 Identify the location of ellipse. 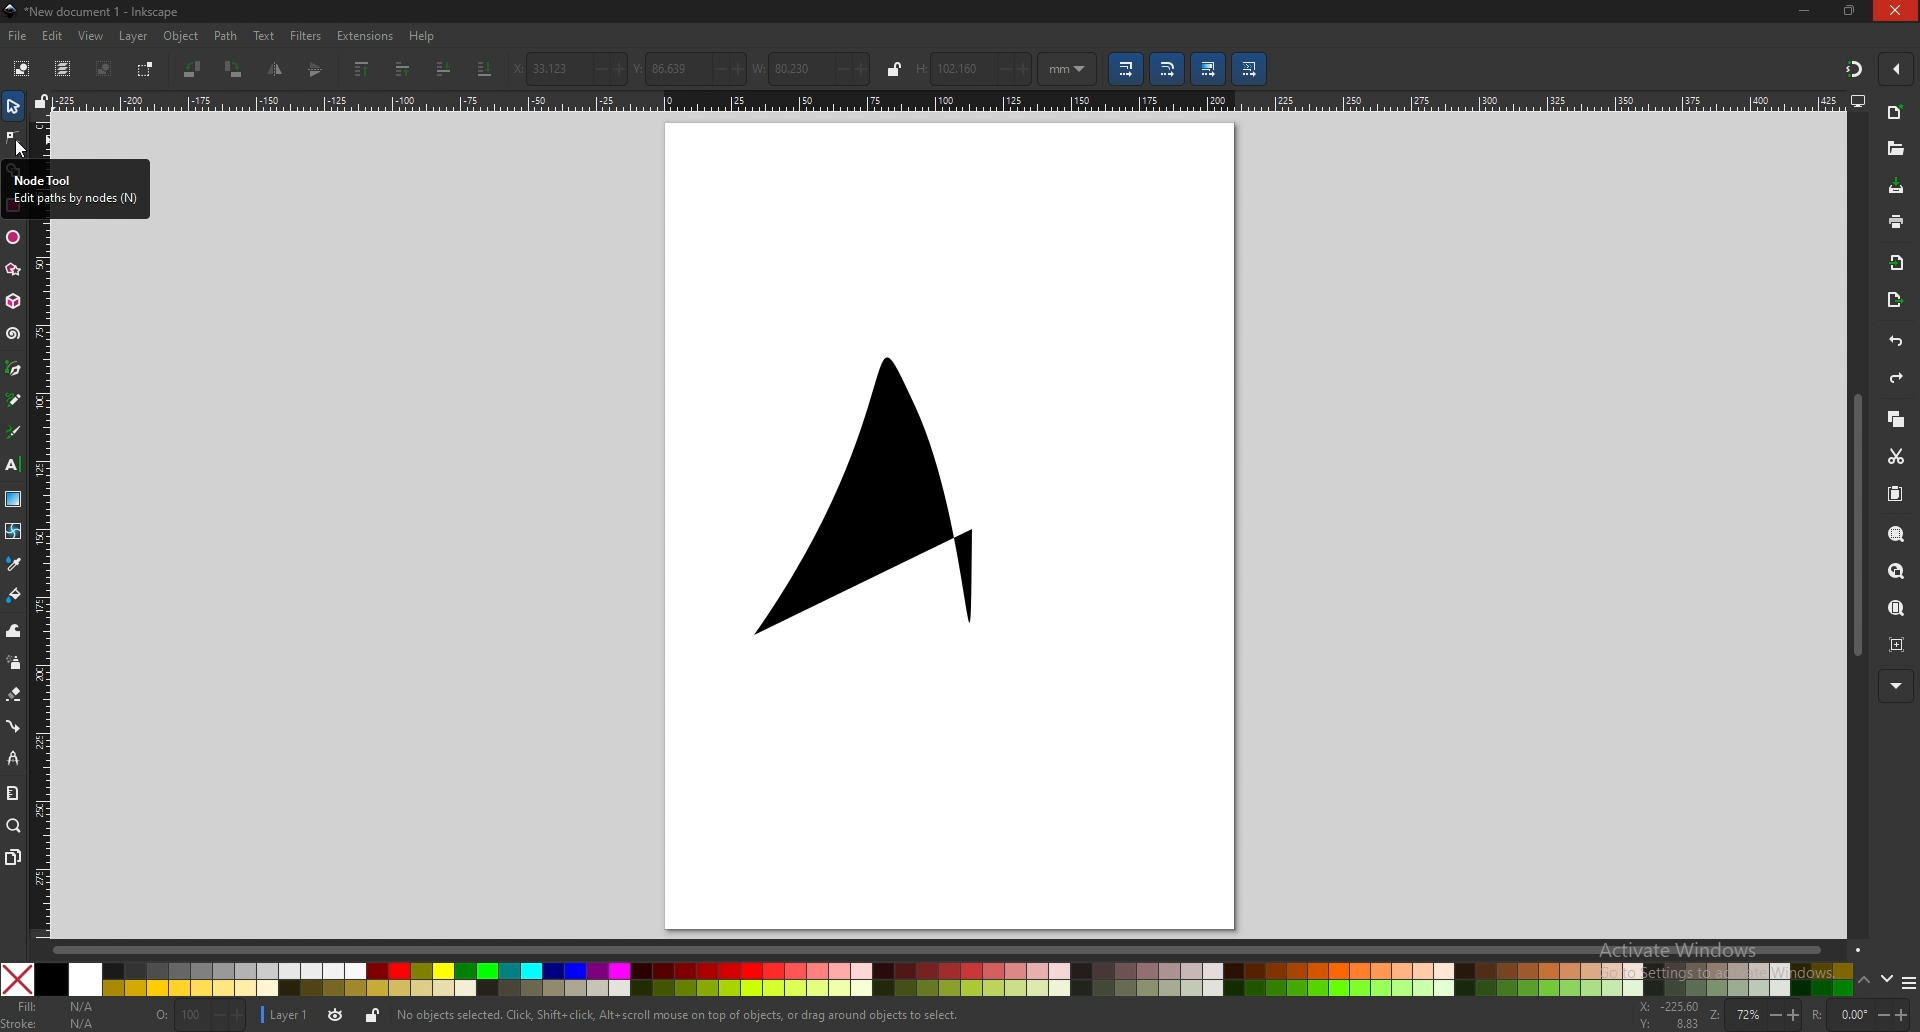
(14, 235).